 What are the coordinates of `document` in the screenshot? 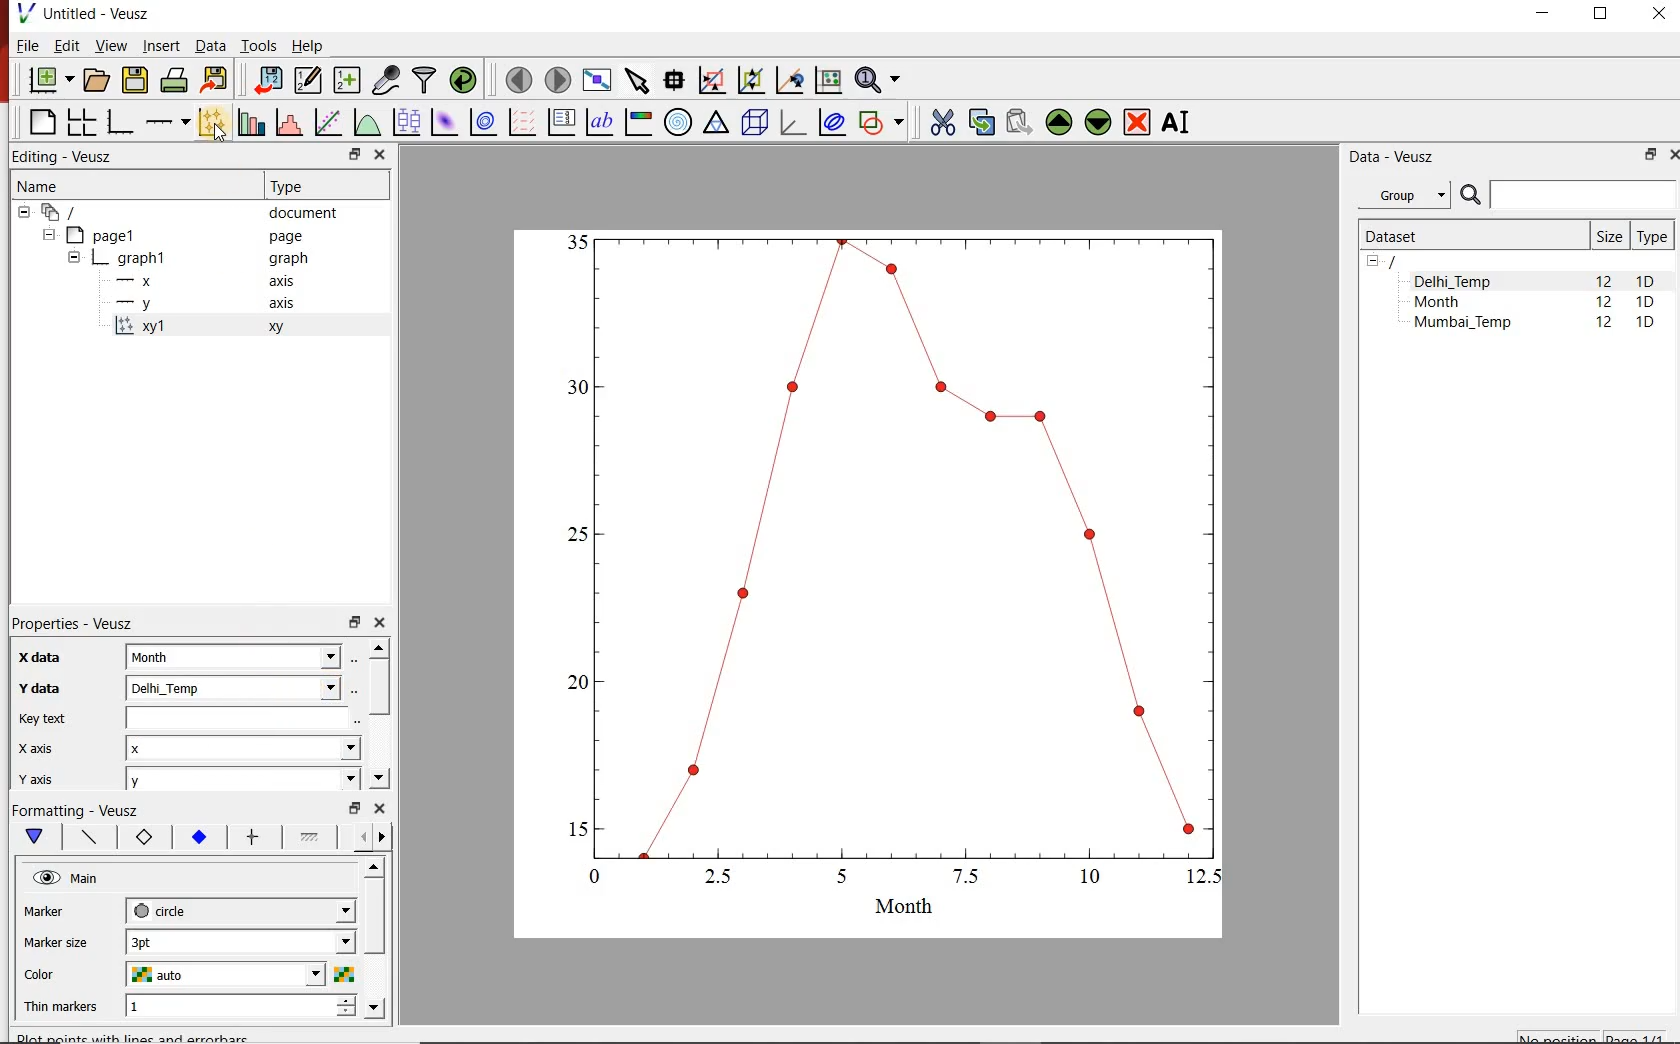 It's located at (182, 211).